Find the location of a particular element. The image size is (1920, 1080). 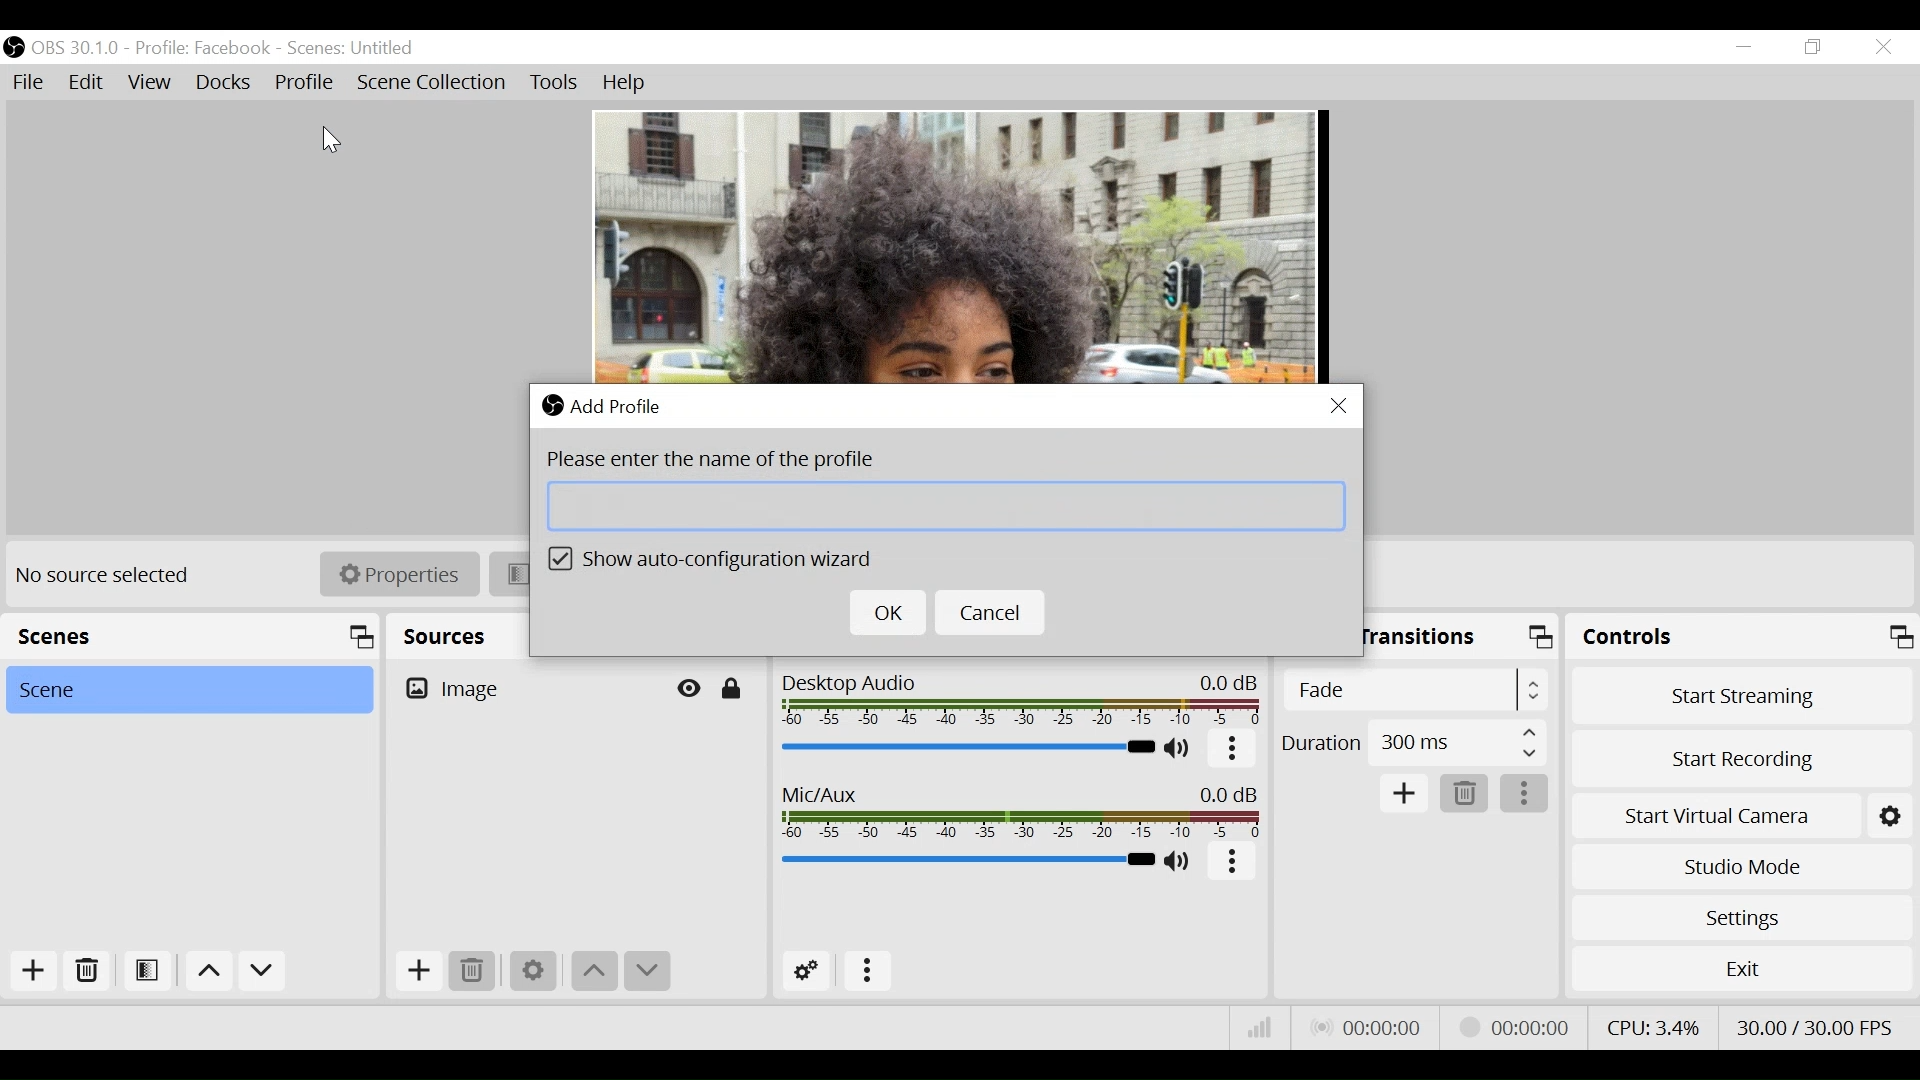

Cursor is located at coordinates (327, 135).